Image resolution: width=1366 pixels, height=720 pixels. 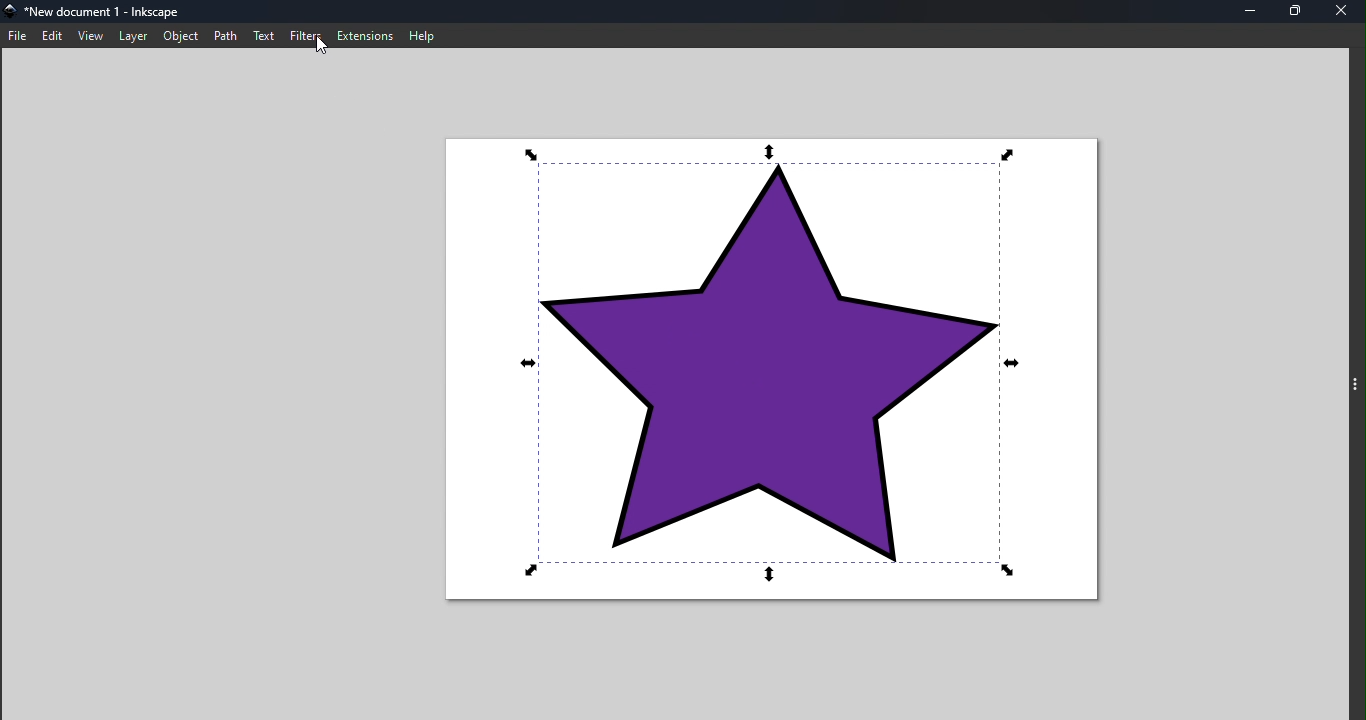 What do you see at coordinates (1355, 391) in the screenshot?
I see `Command panel` at bounding box center [1355, 391].